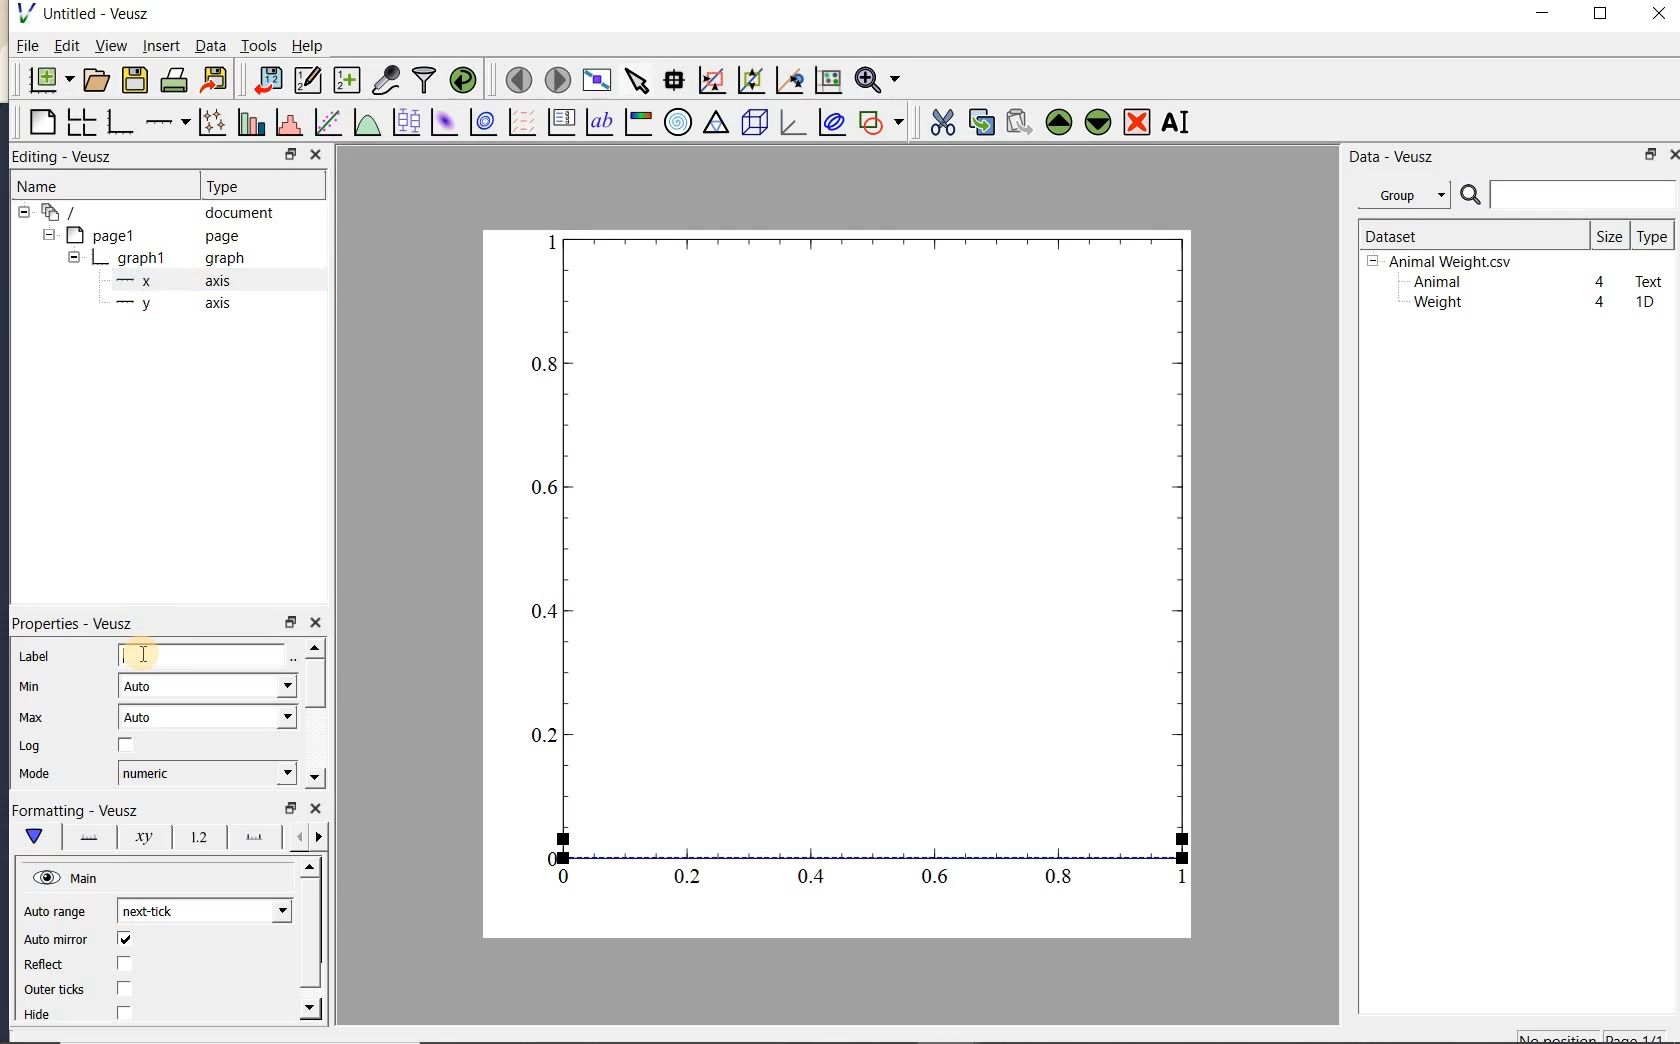 The image size is (1680, 1044). I want to click on major ticks, so click(250, 836).